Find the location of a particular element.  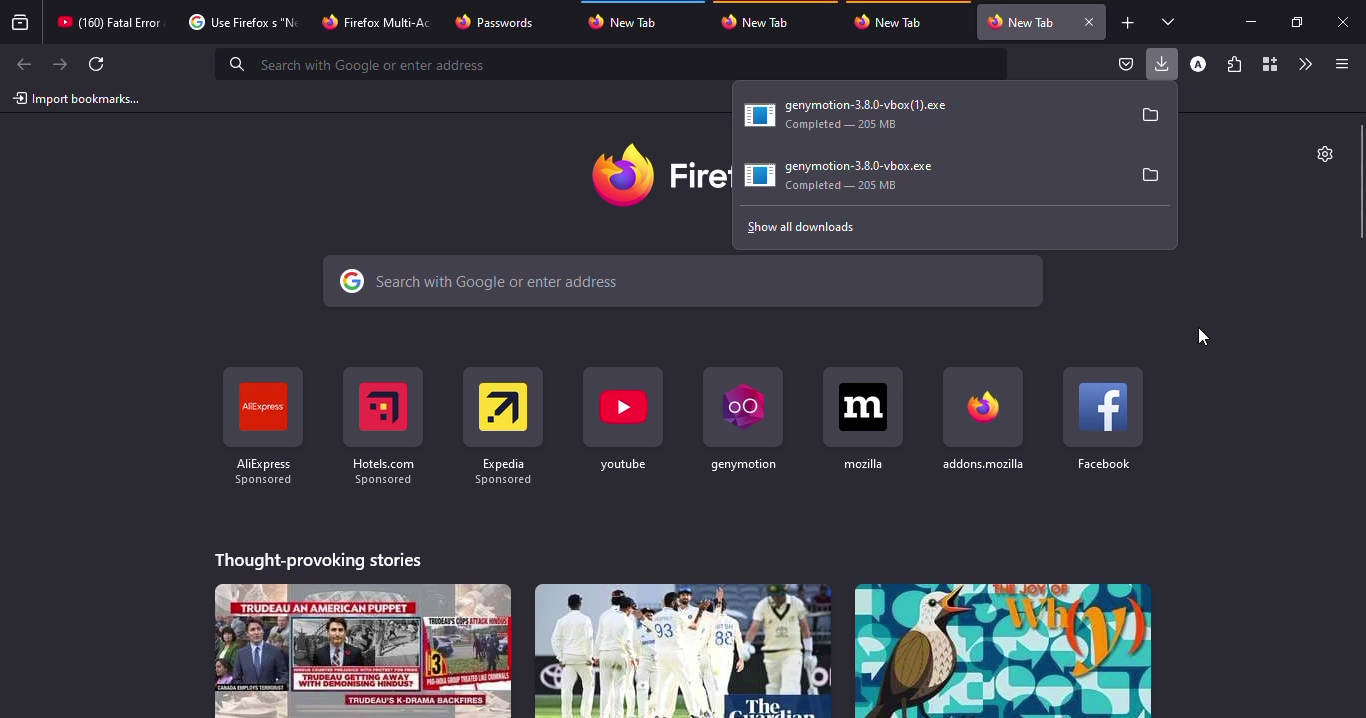

tab is located at coordinates (379, 20).